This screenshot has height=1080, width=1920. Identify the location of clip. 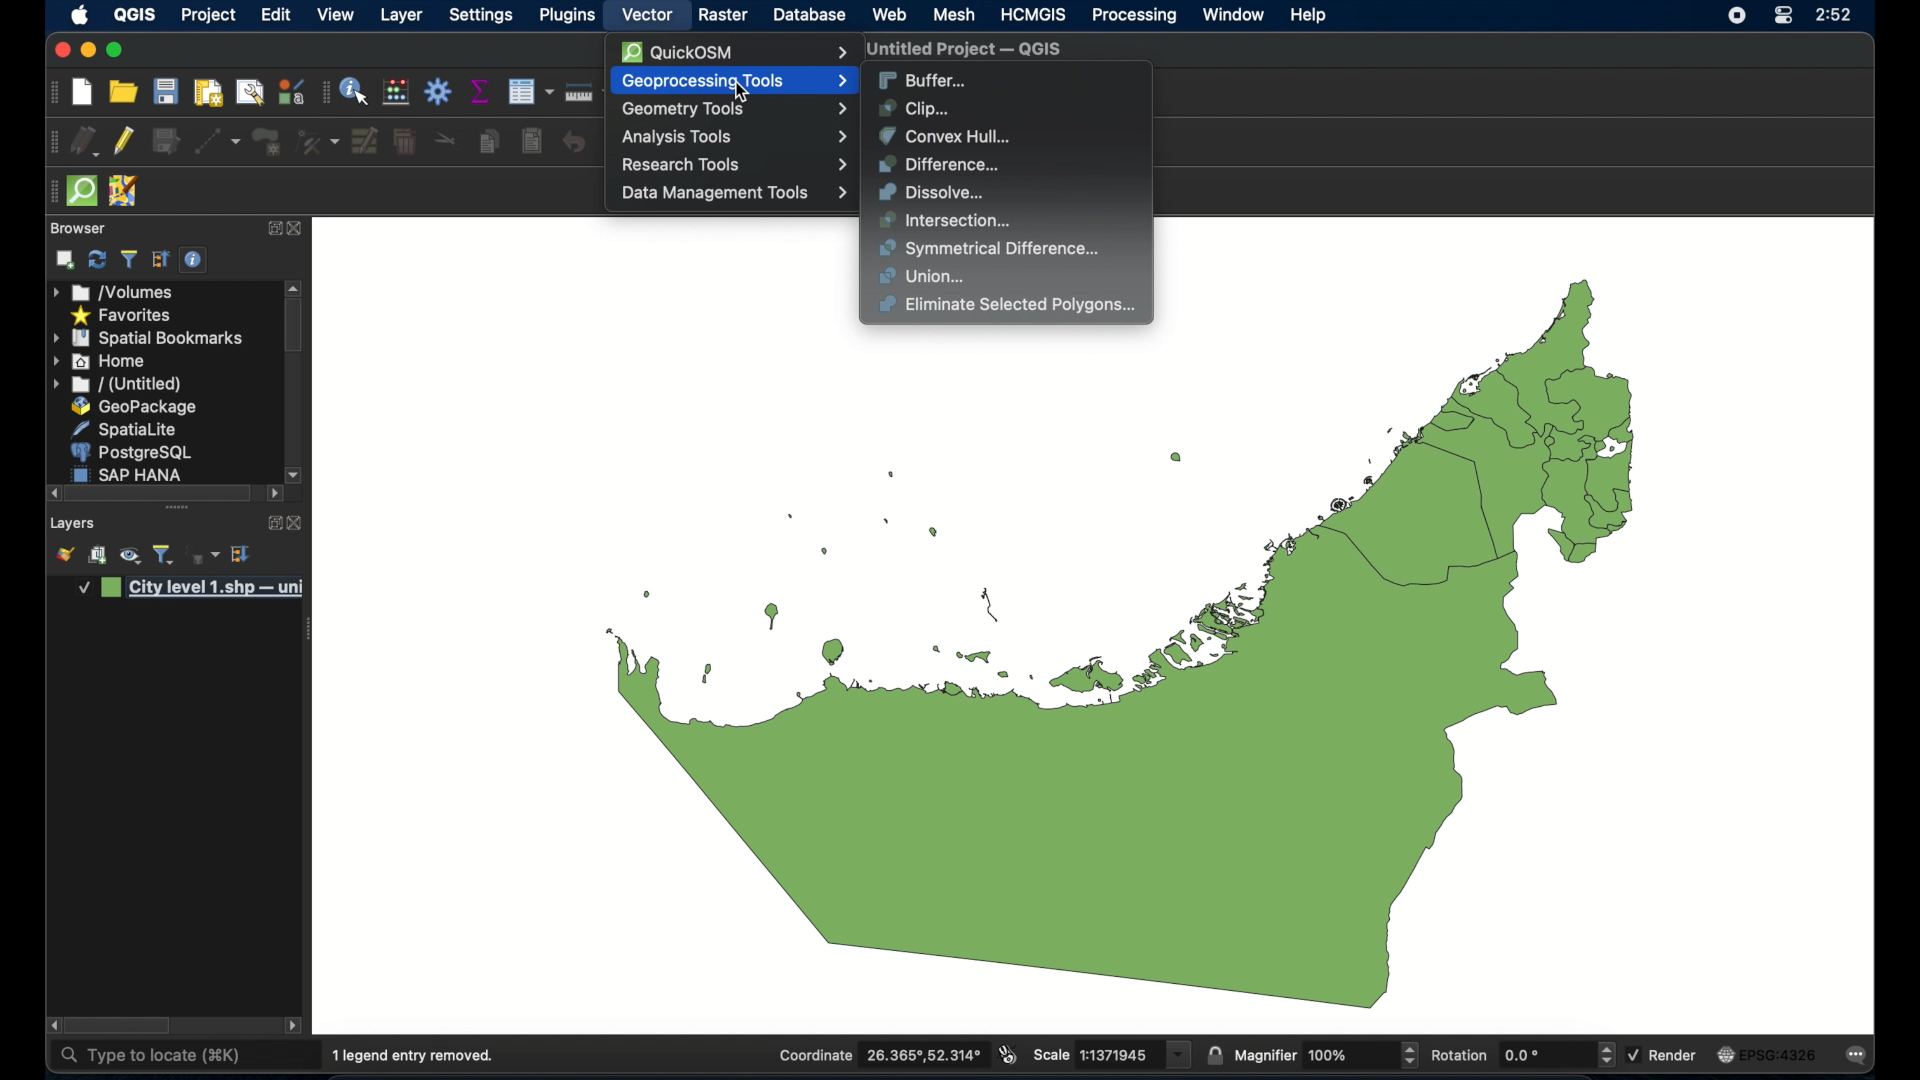
(918, 108).